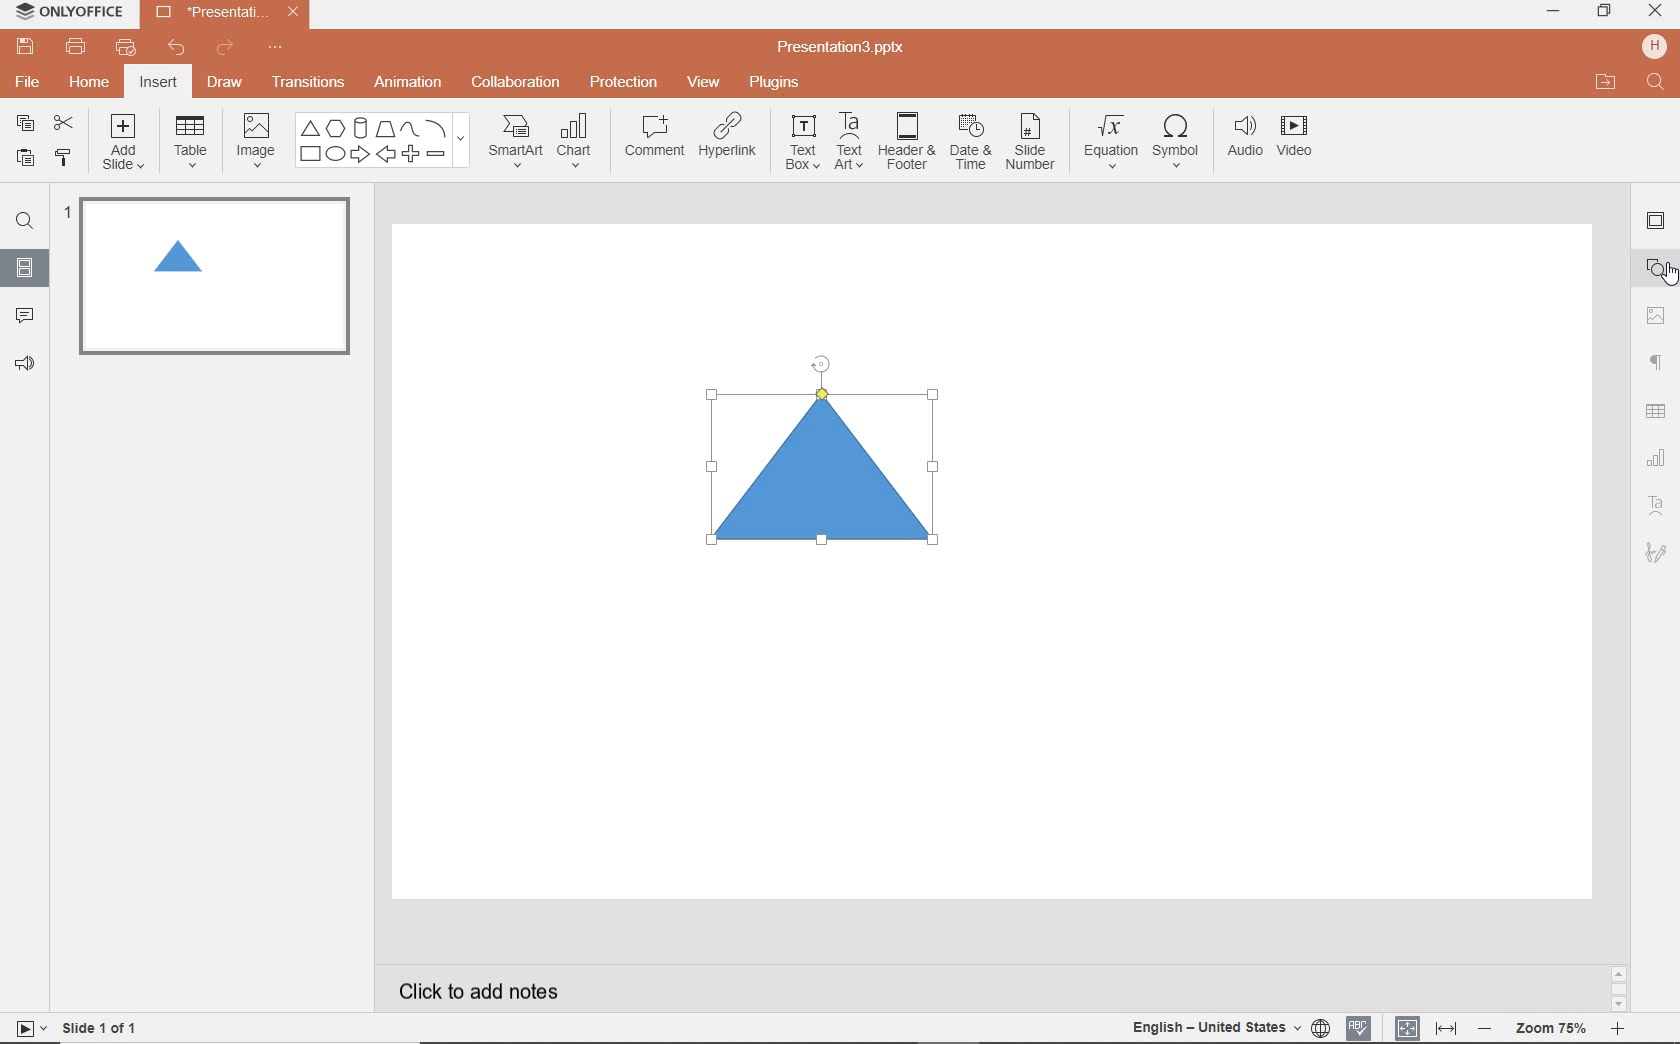 This screenshot has width=1680, height=1044. What do you see at coordinates (1619, 992) in the screenshot?
I see `SCROLLBAR` at bounding box center [1619, 992].